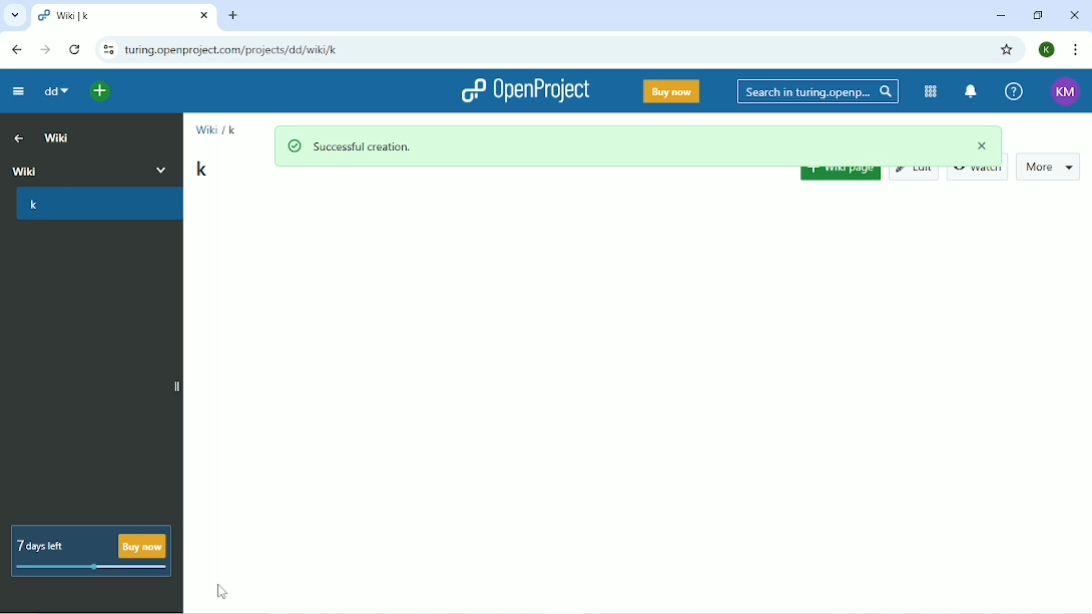 Image resolution: width=1092 pixels, height=614 pixels. Describe the element at coordinates (45, 50) in the screenshot. I see `Forward` at that location.